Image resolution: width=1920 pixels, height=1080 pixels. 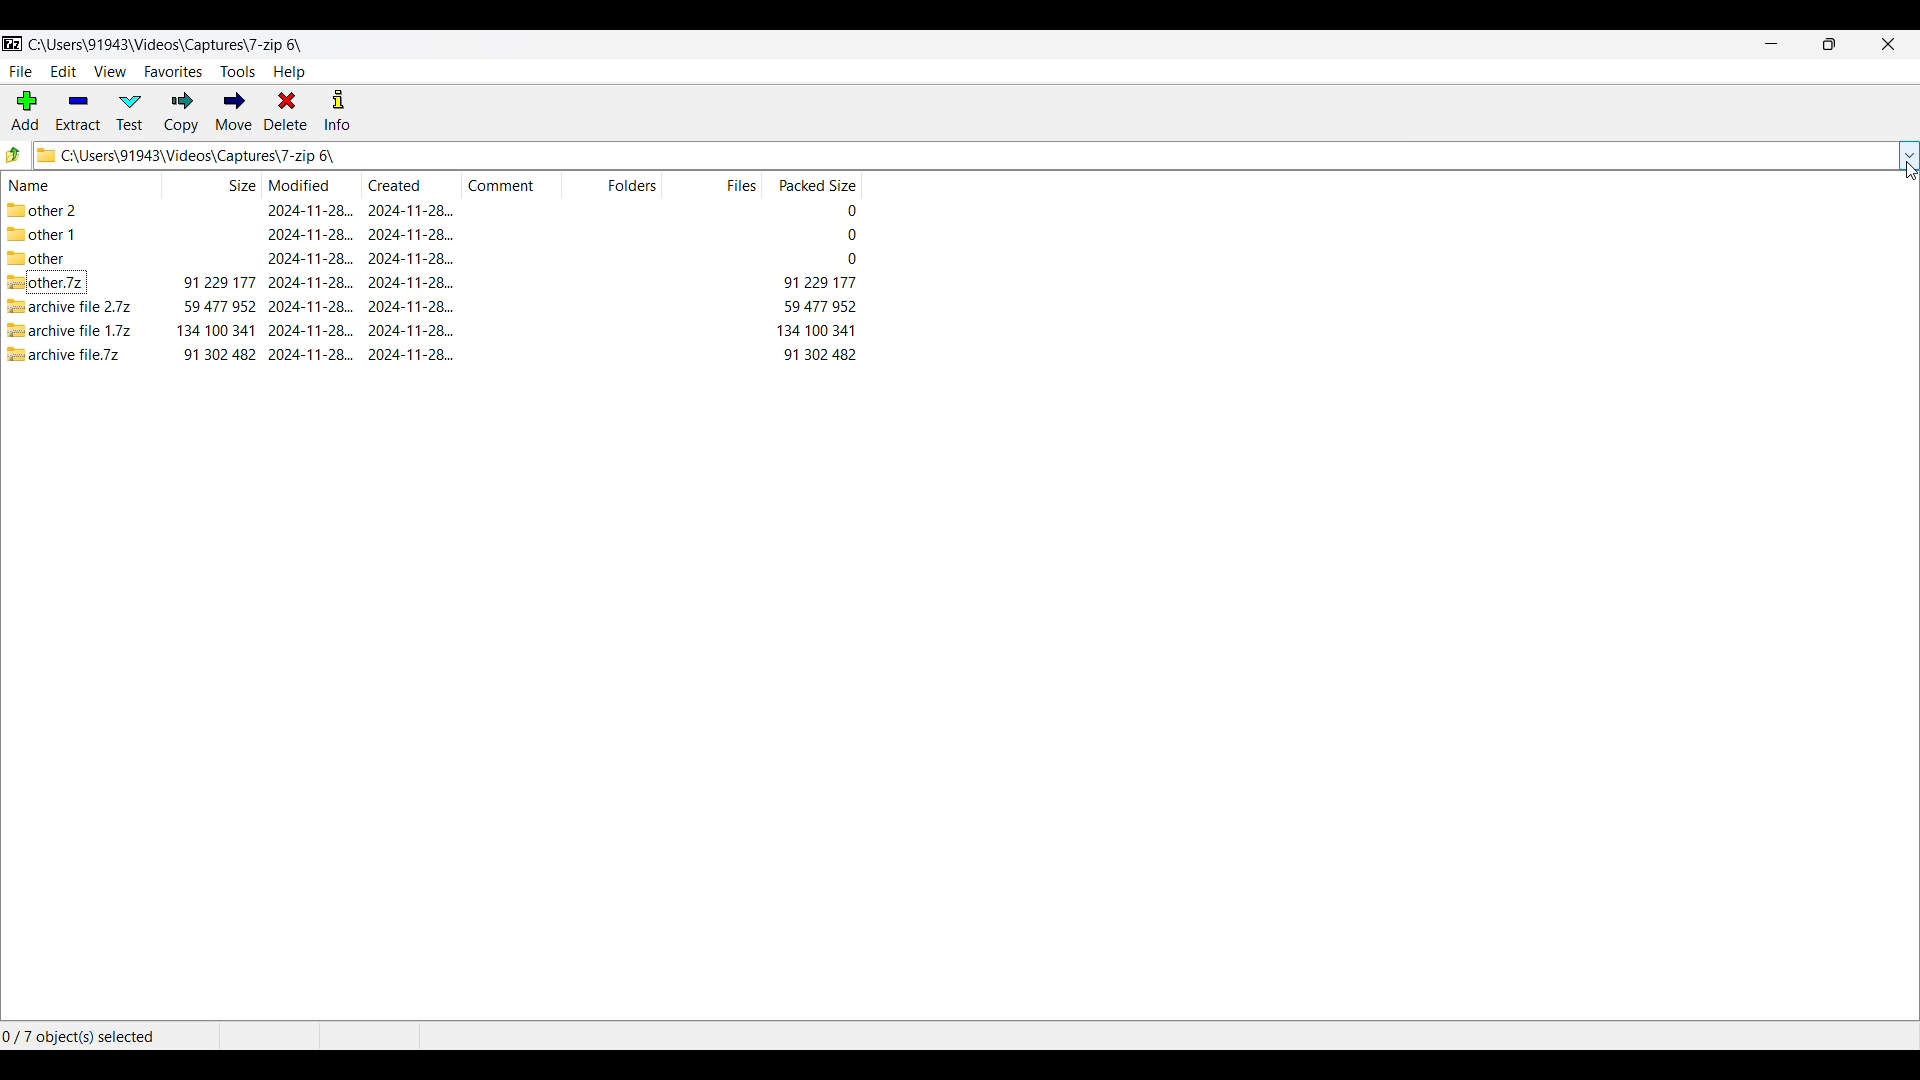 What do you see at coordinates (411, 258) in the screenshot?
I see `created date & time` at bounding box center [411, 258].